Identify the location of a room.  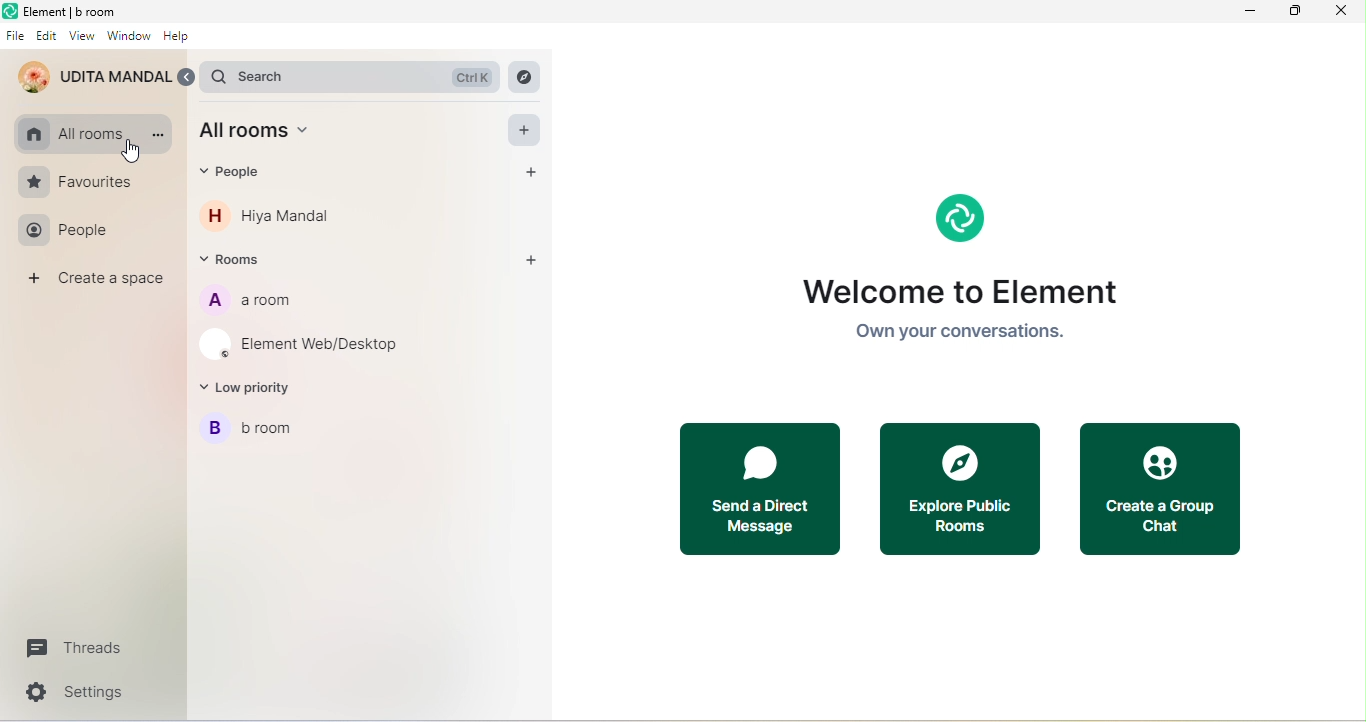
(247, 303).